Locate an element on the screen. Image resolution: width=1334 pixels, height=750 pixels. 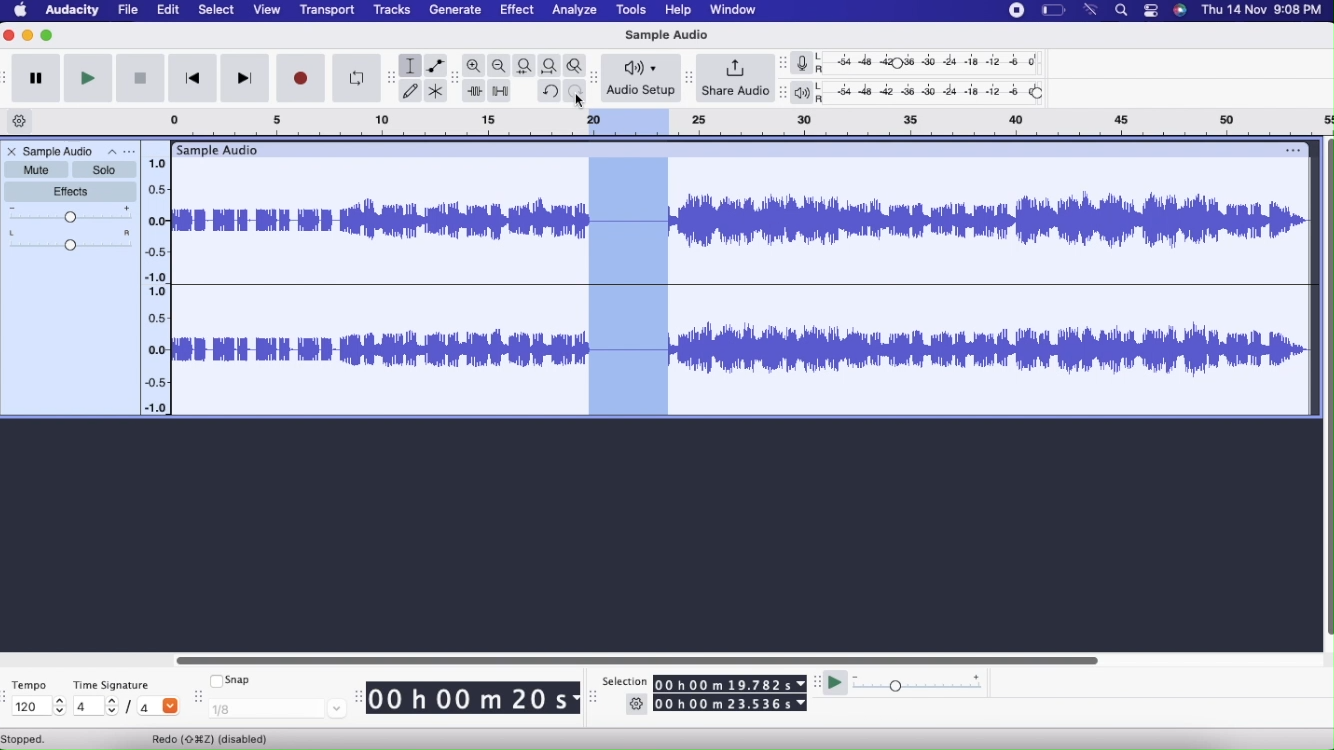
00 h 00 m 23.536s is located at coordinates (730, 703).